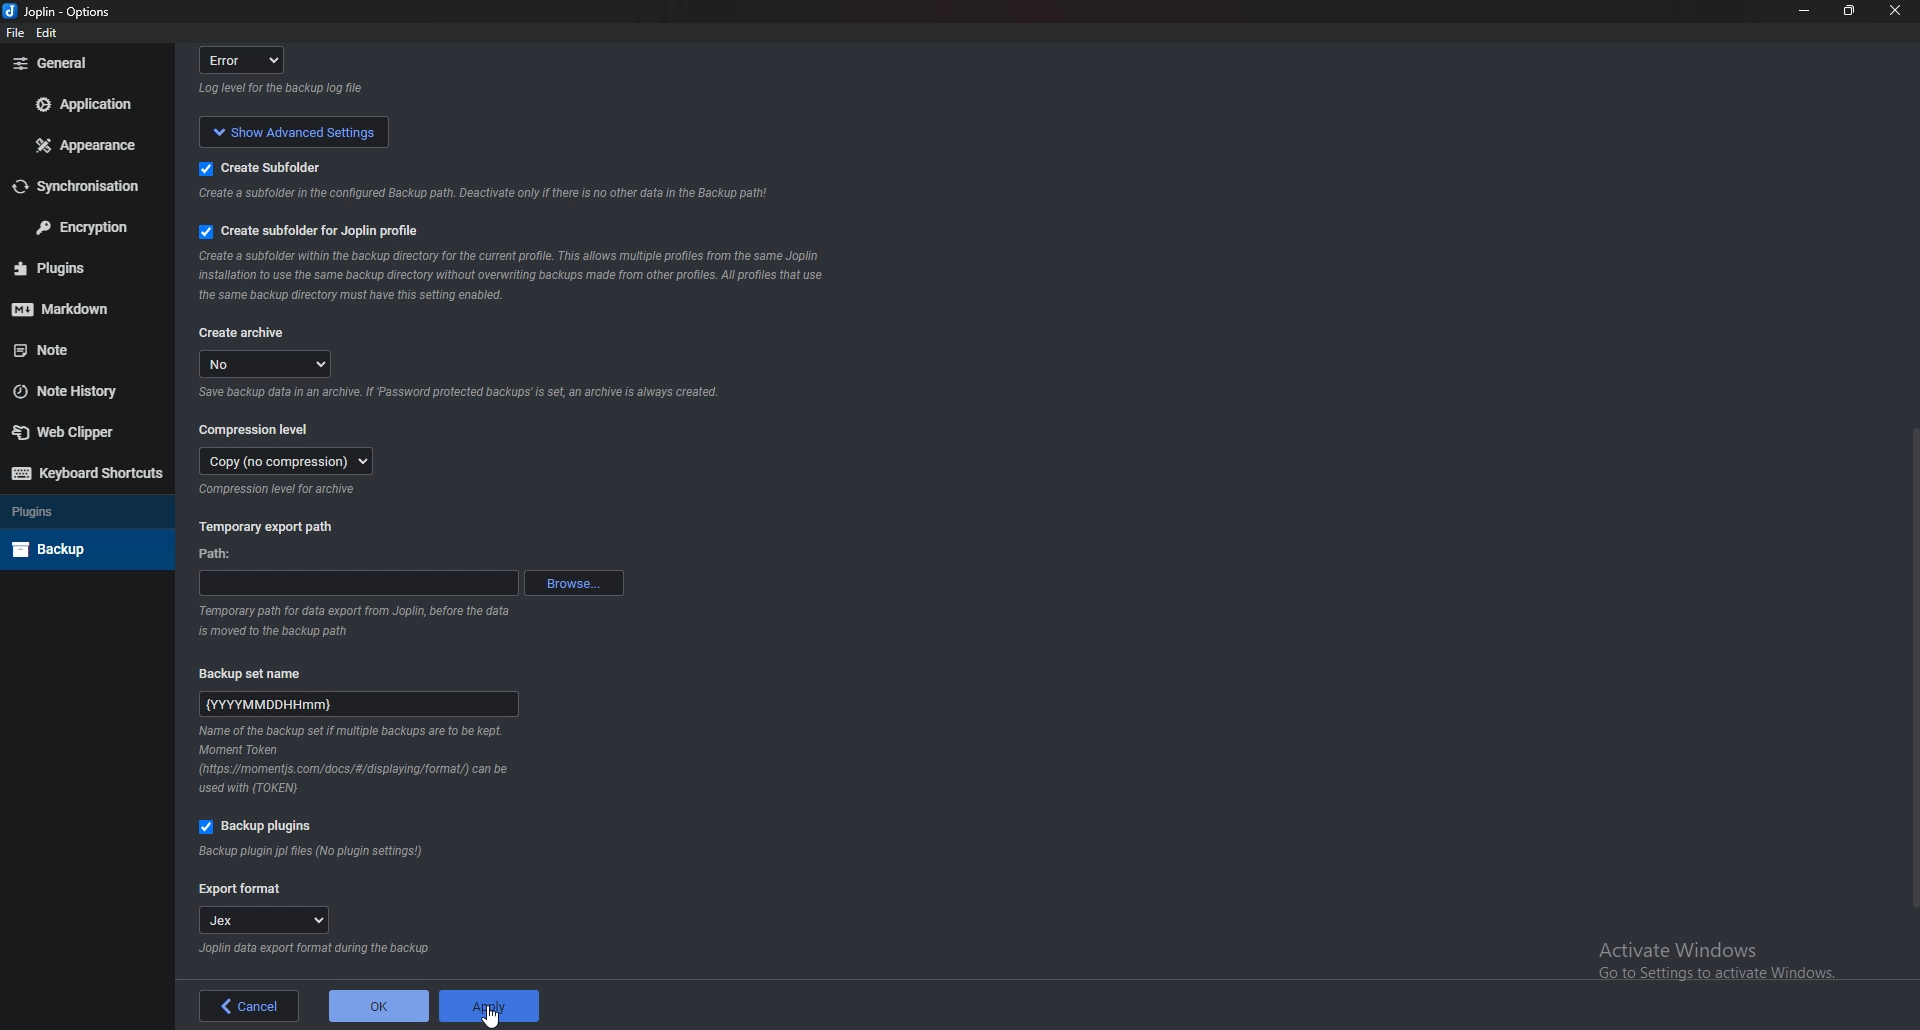  Describe the element at coordinates (241, 890) in the screenshot. I see `Export format` at that location.